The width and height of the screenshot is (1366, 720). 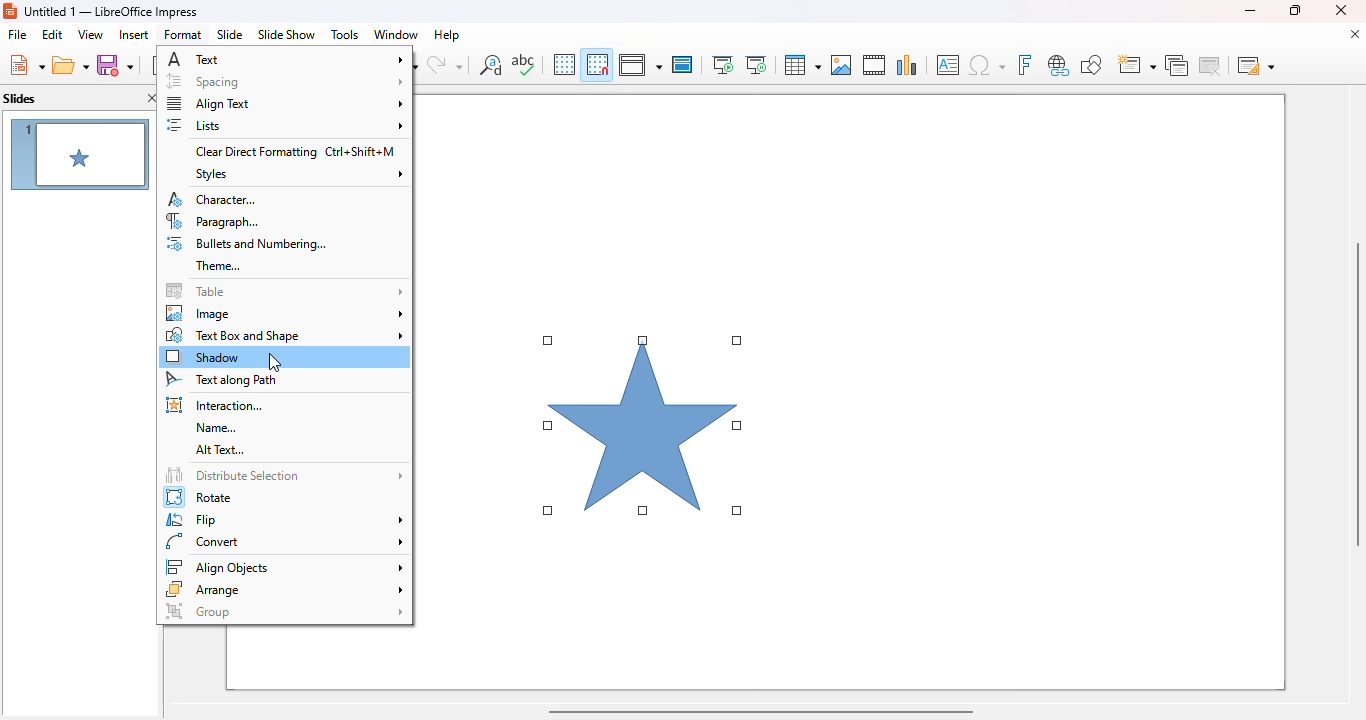 What do you see at coordinates (447, 34) in the screenshot?
I see `help` at bounding box center [447, 34].